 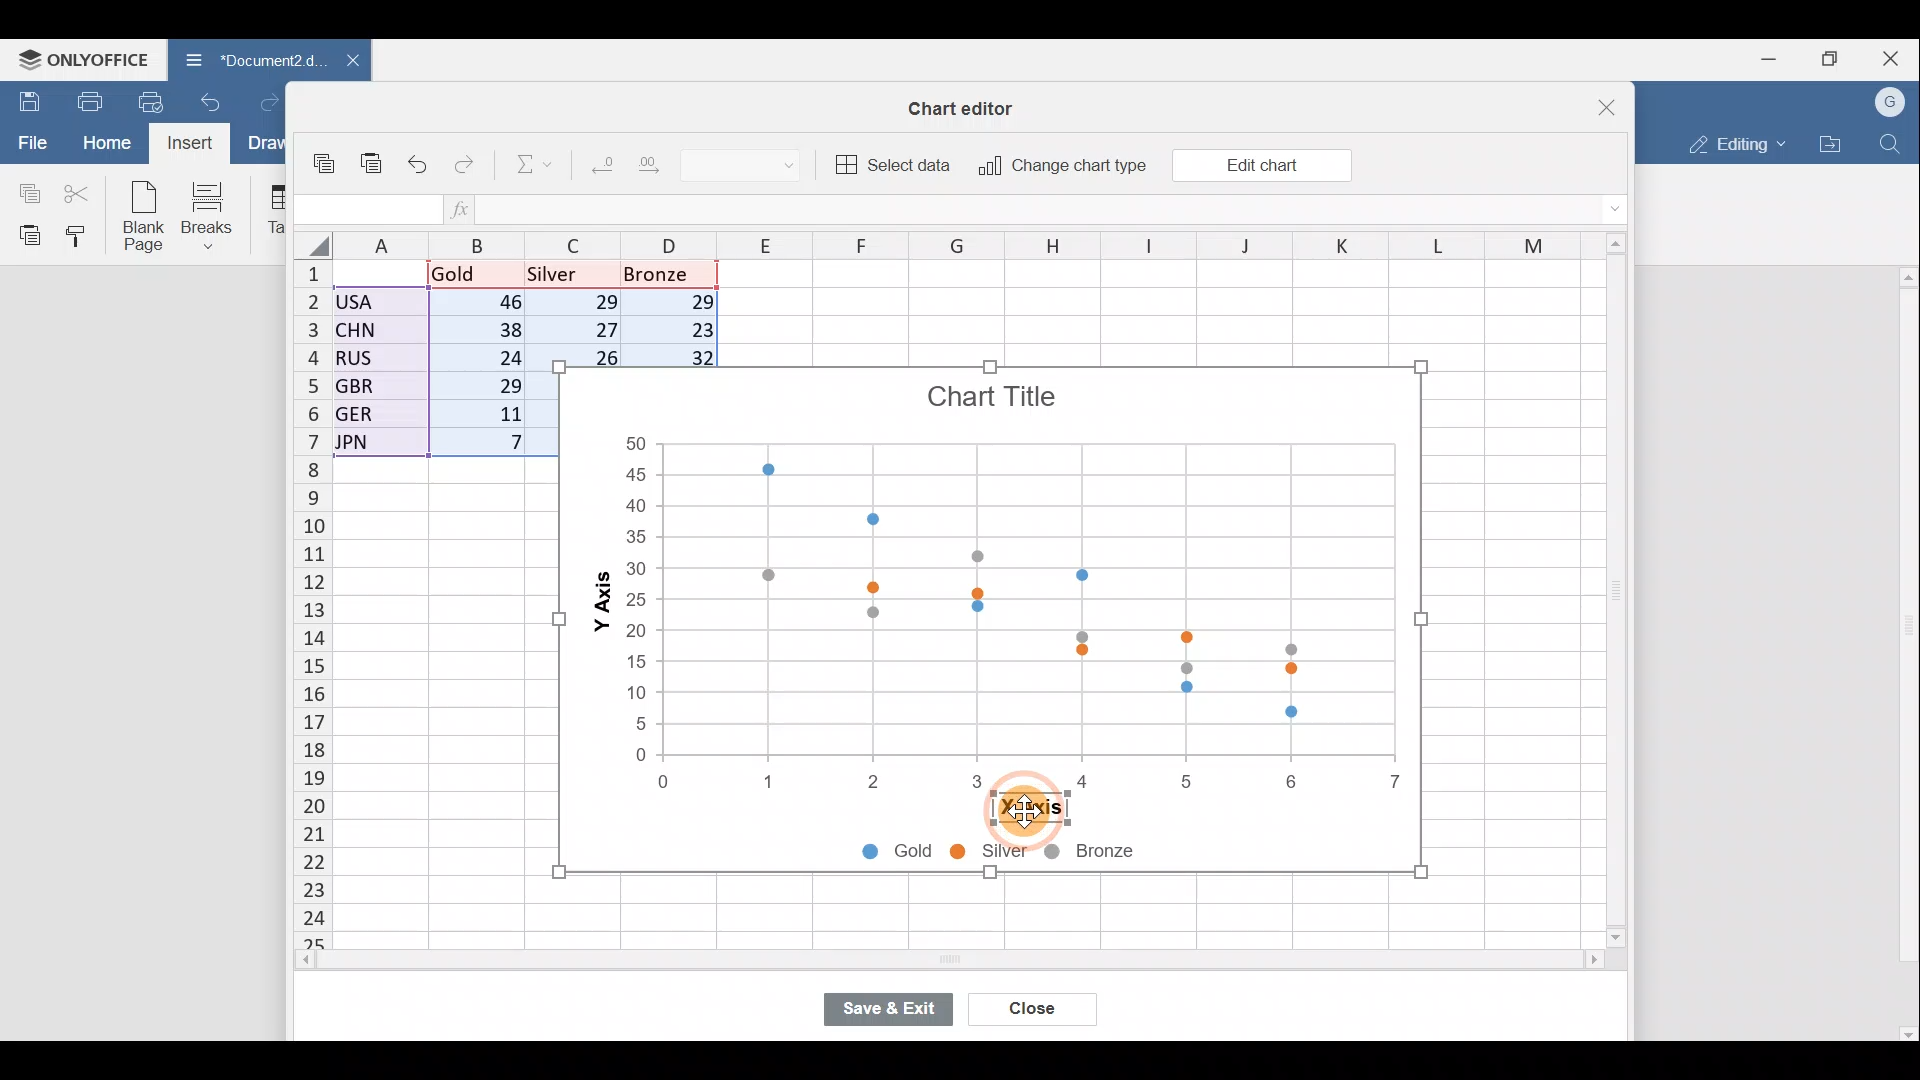 What do you see at coordinates (463, 208) in the screenshot?
I see `Insert function` at bounding box center [463, 208].